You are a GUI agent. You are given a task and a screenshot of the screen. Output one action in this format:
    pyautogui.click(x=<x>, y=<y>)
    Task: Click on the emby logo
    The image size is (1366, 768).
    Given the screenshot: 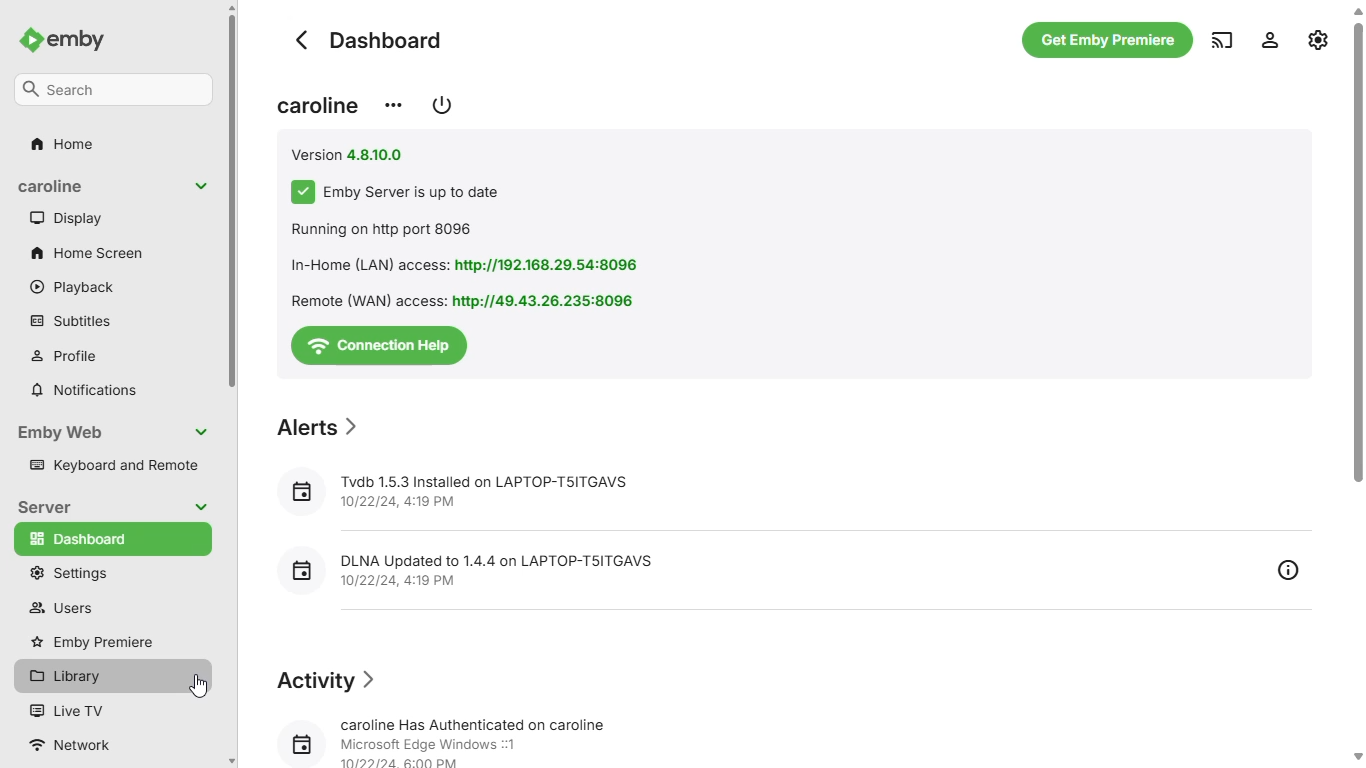 What is the action you would take?
    pyautogui.click(x=29, y=41)
    